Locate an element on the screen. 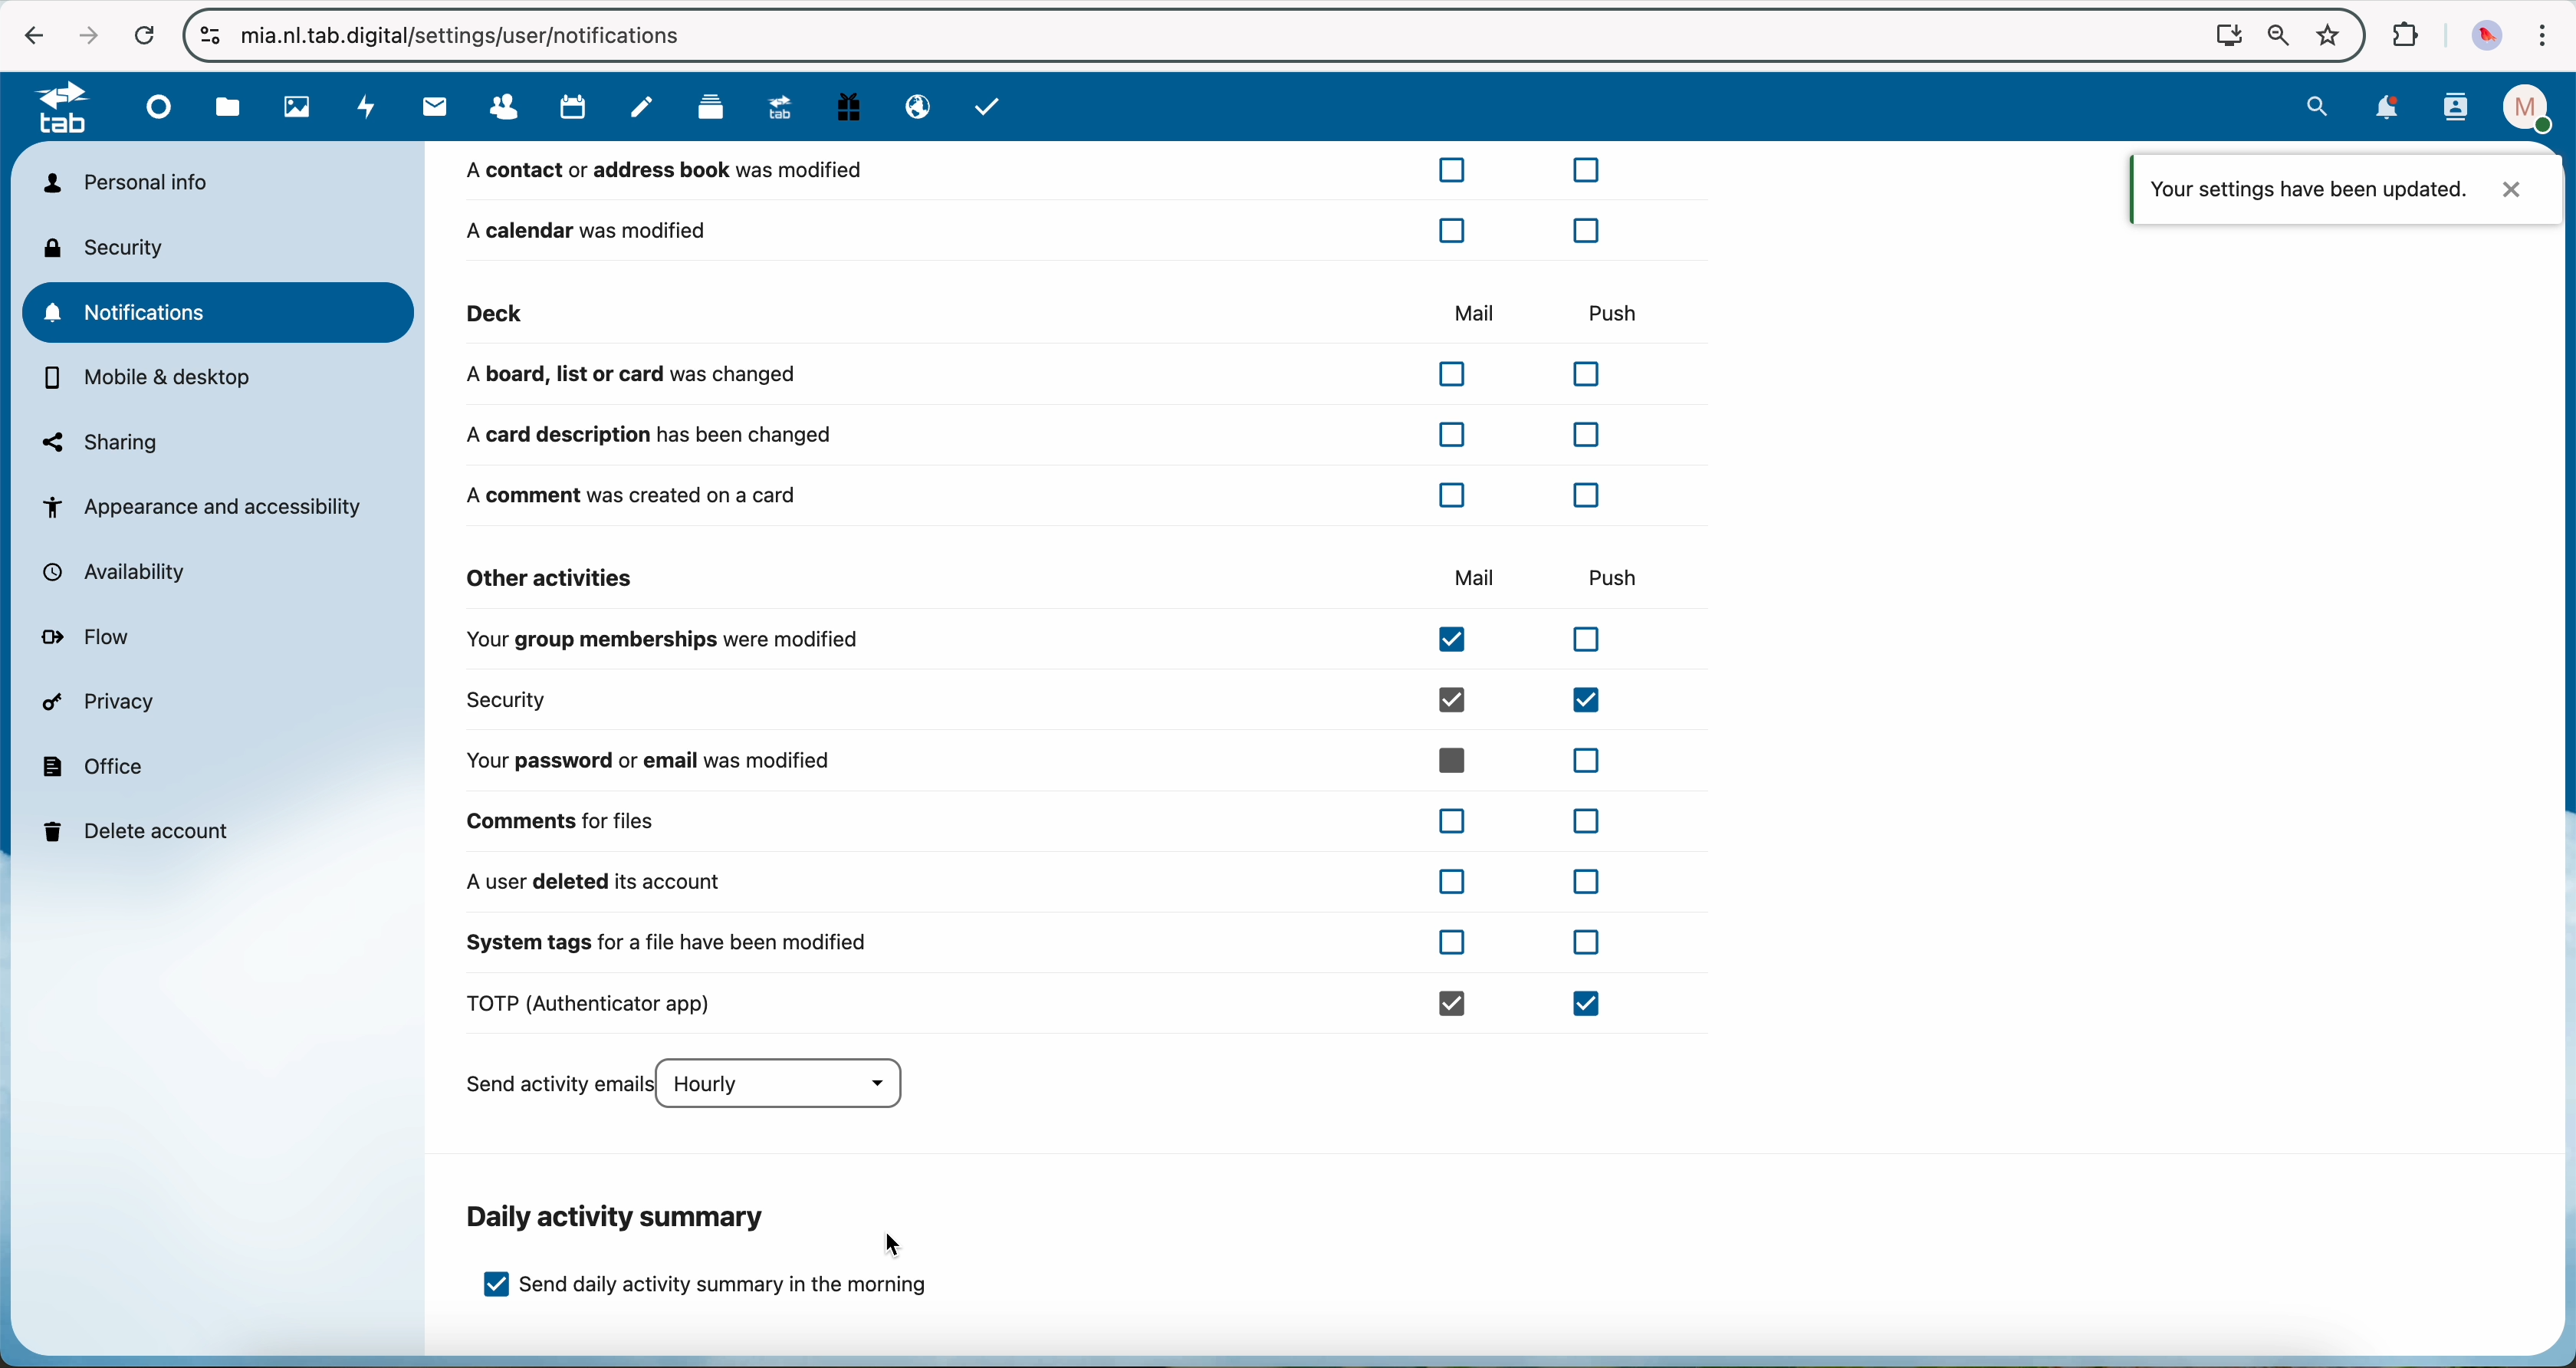 The height and width of the screenshot is (1368, 2576). zoom out is located at coordinates (2273, 35).